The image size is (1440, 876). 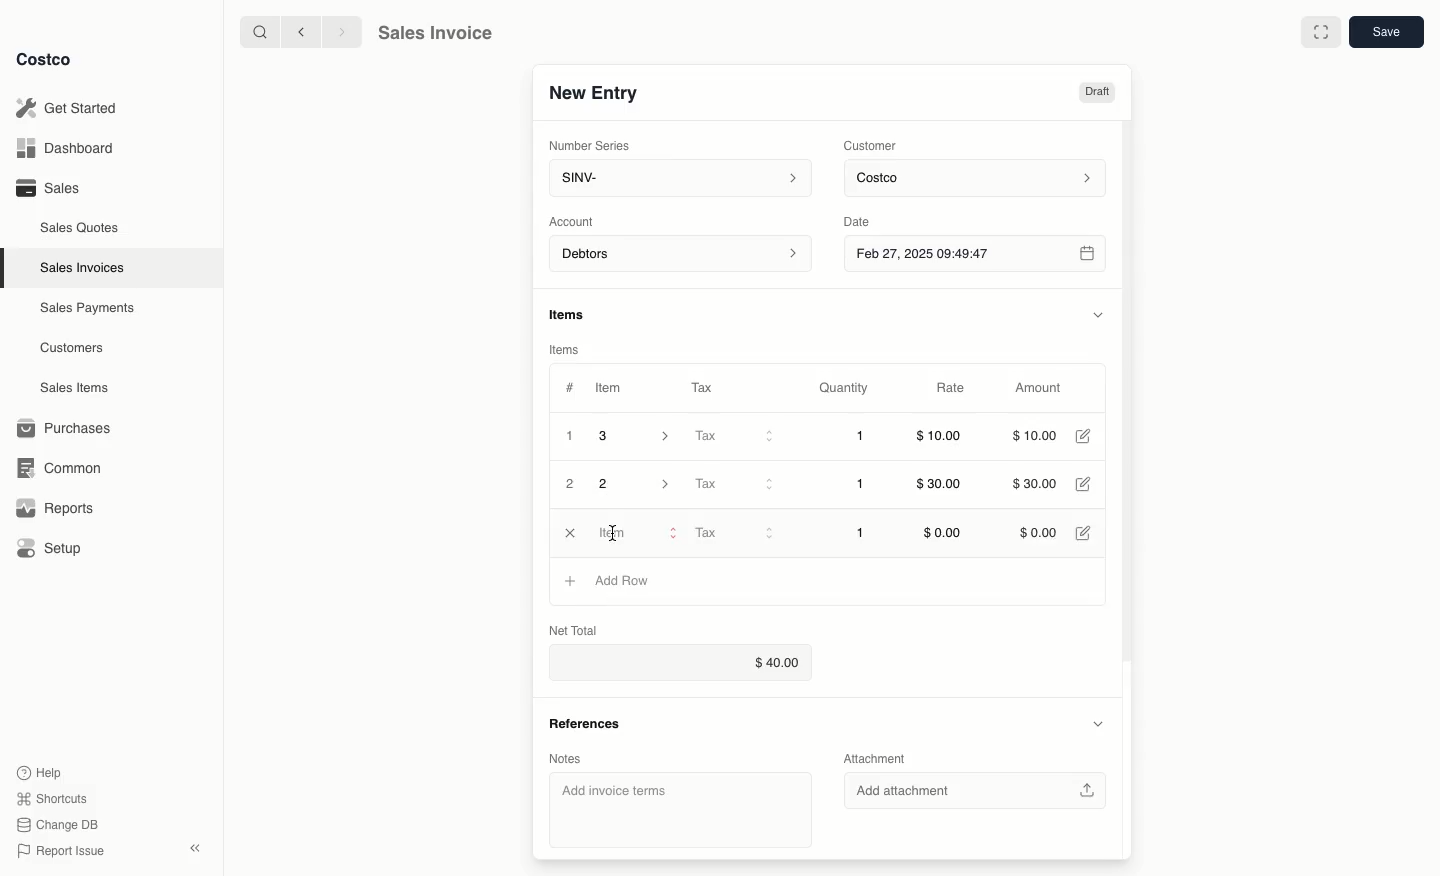 I want to click on $0.00, so click(x=941, y=533).